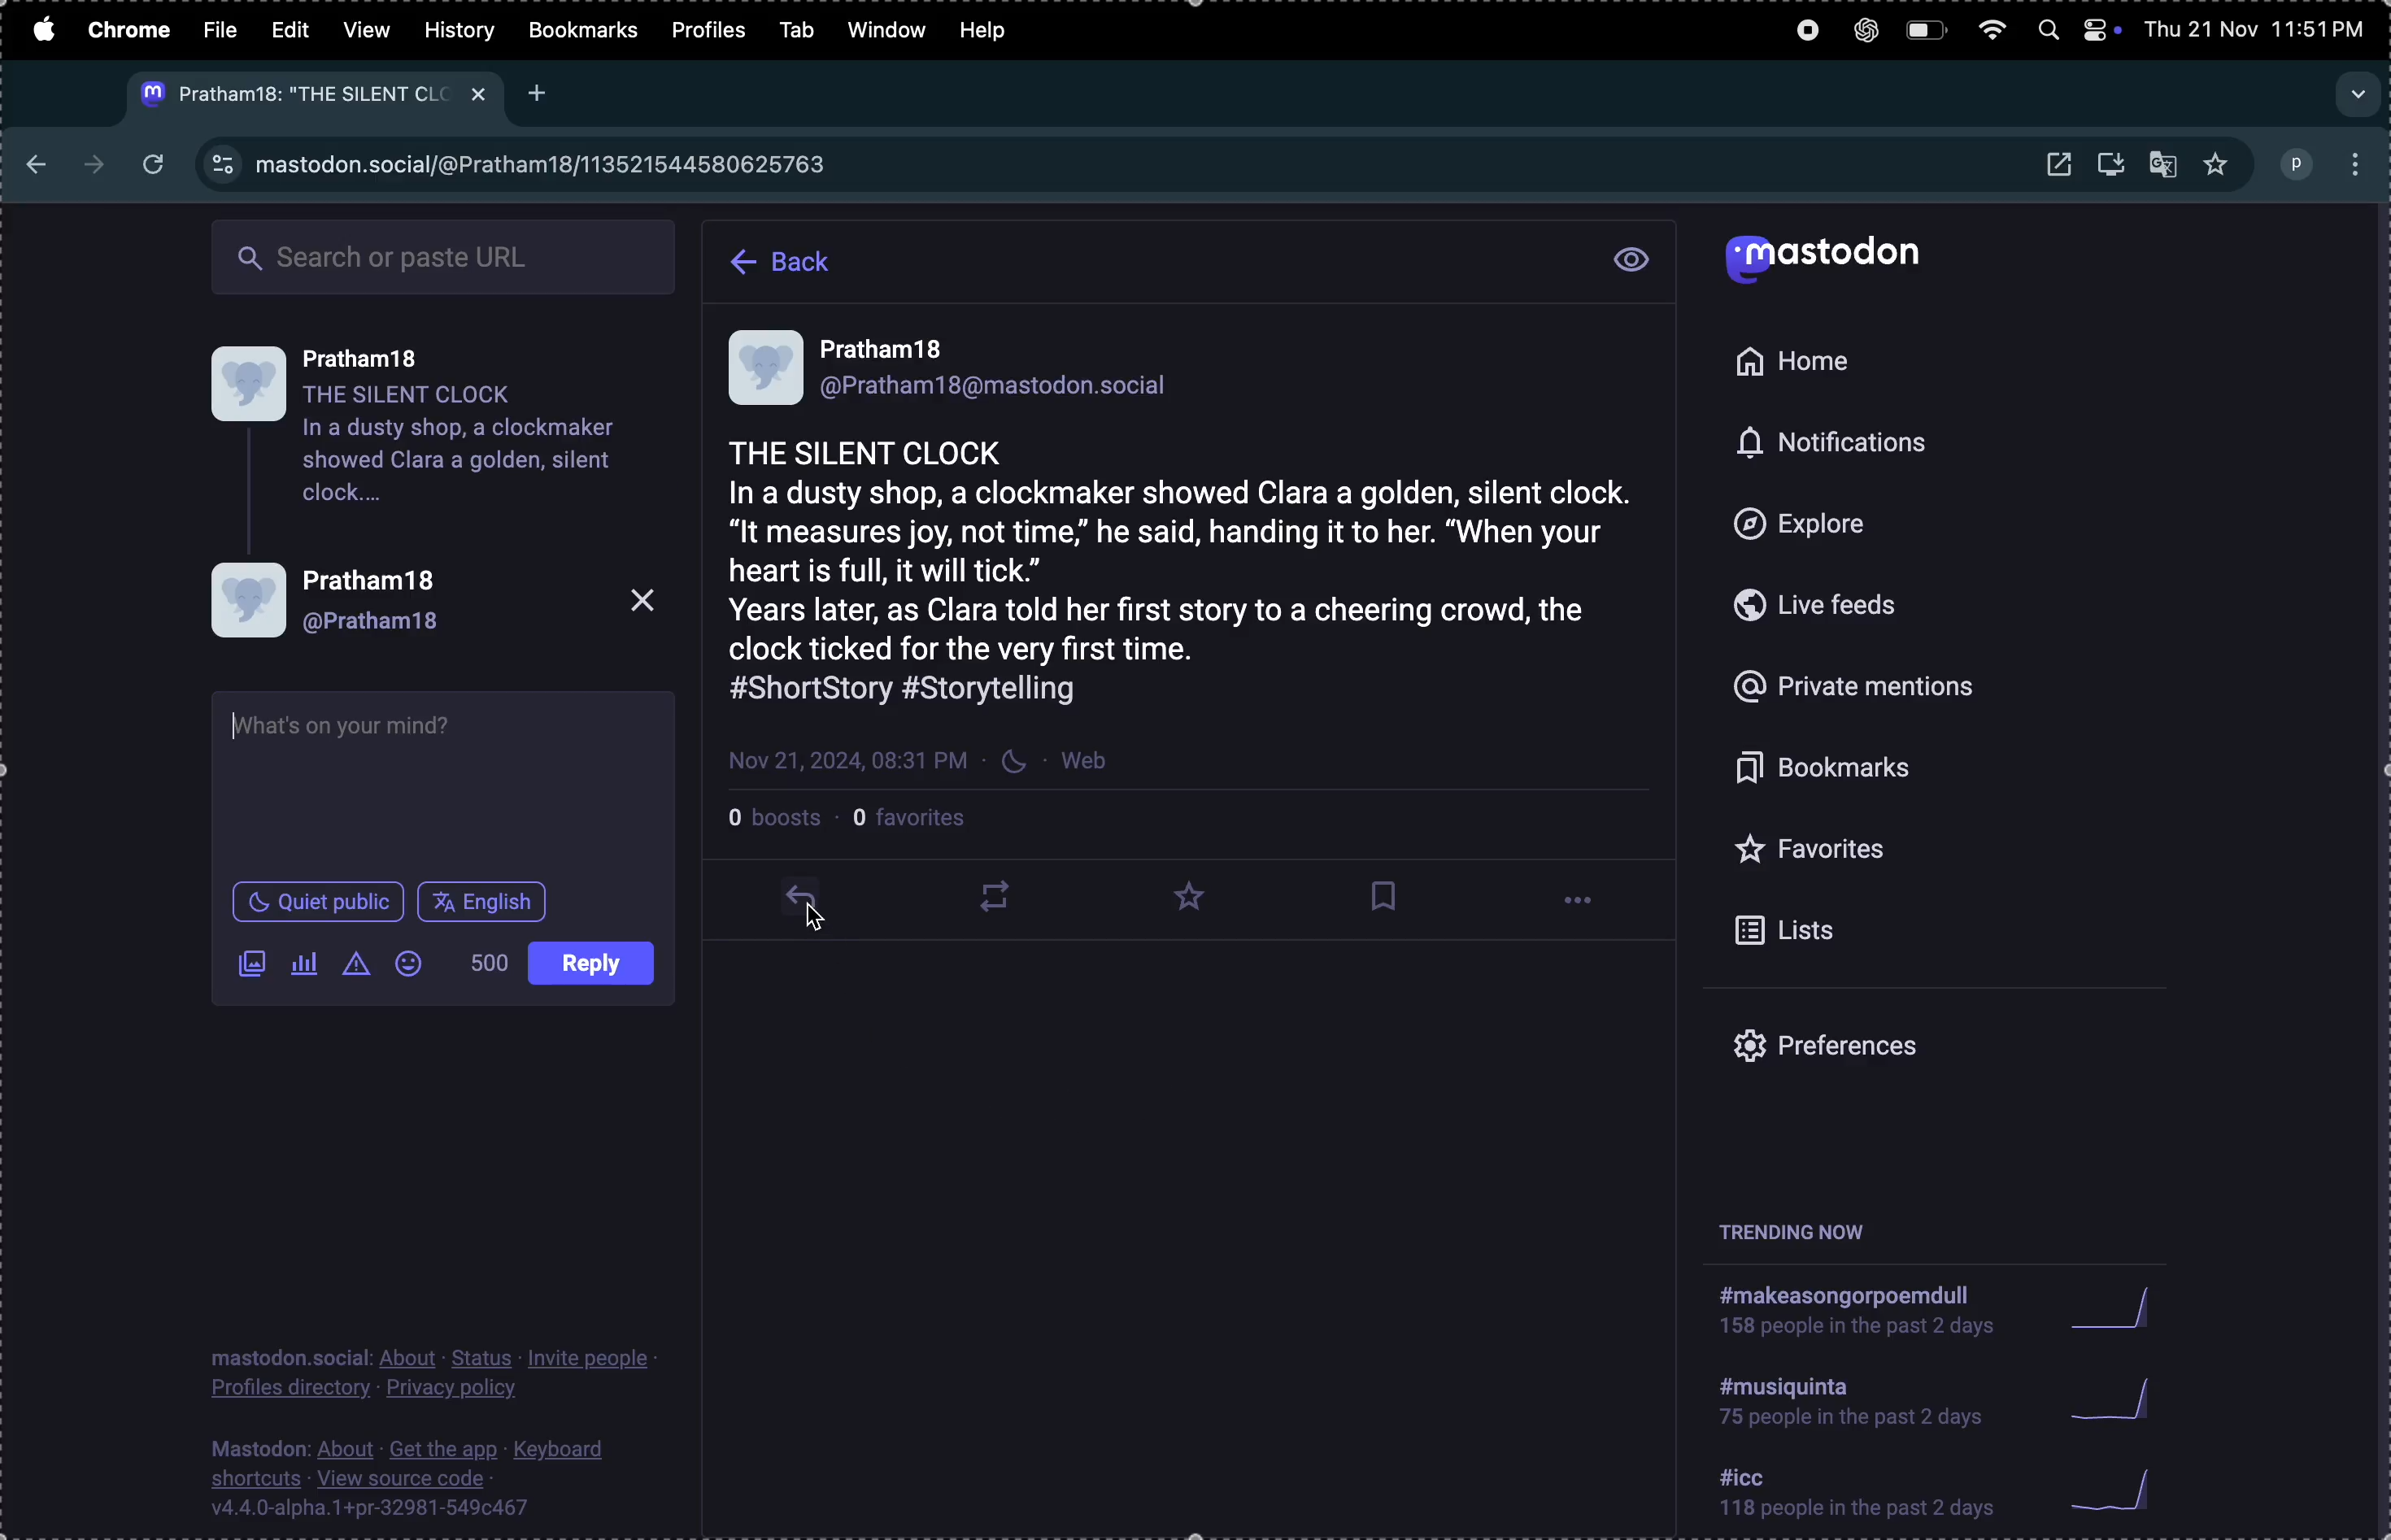  Describe the element at coordinates (1800, 32) in the screenshot. I see `record` at that location.